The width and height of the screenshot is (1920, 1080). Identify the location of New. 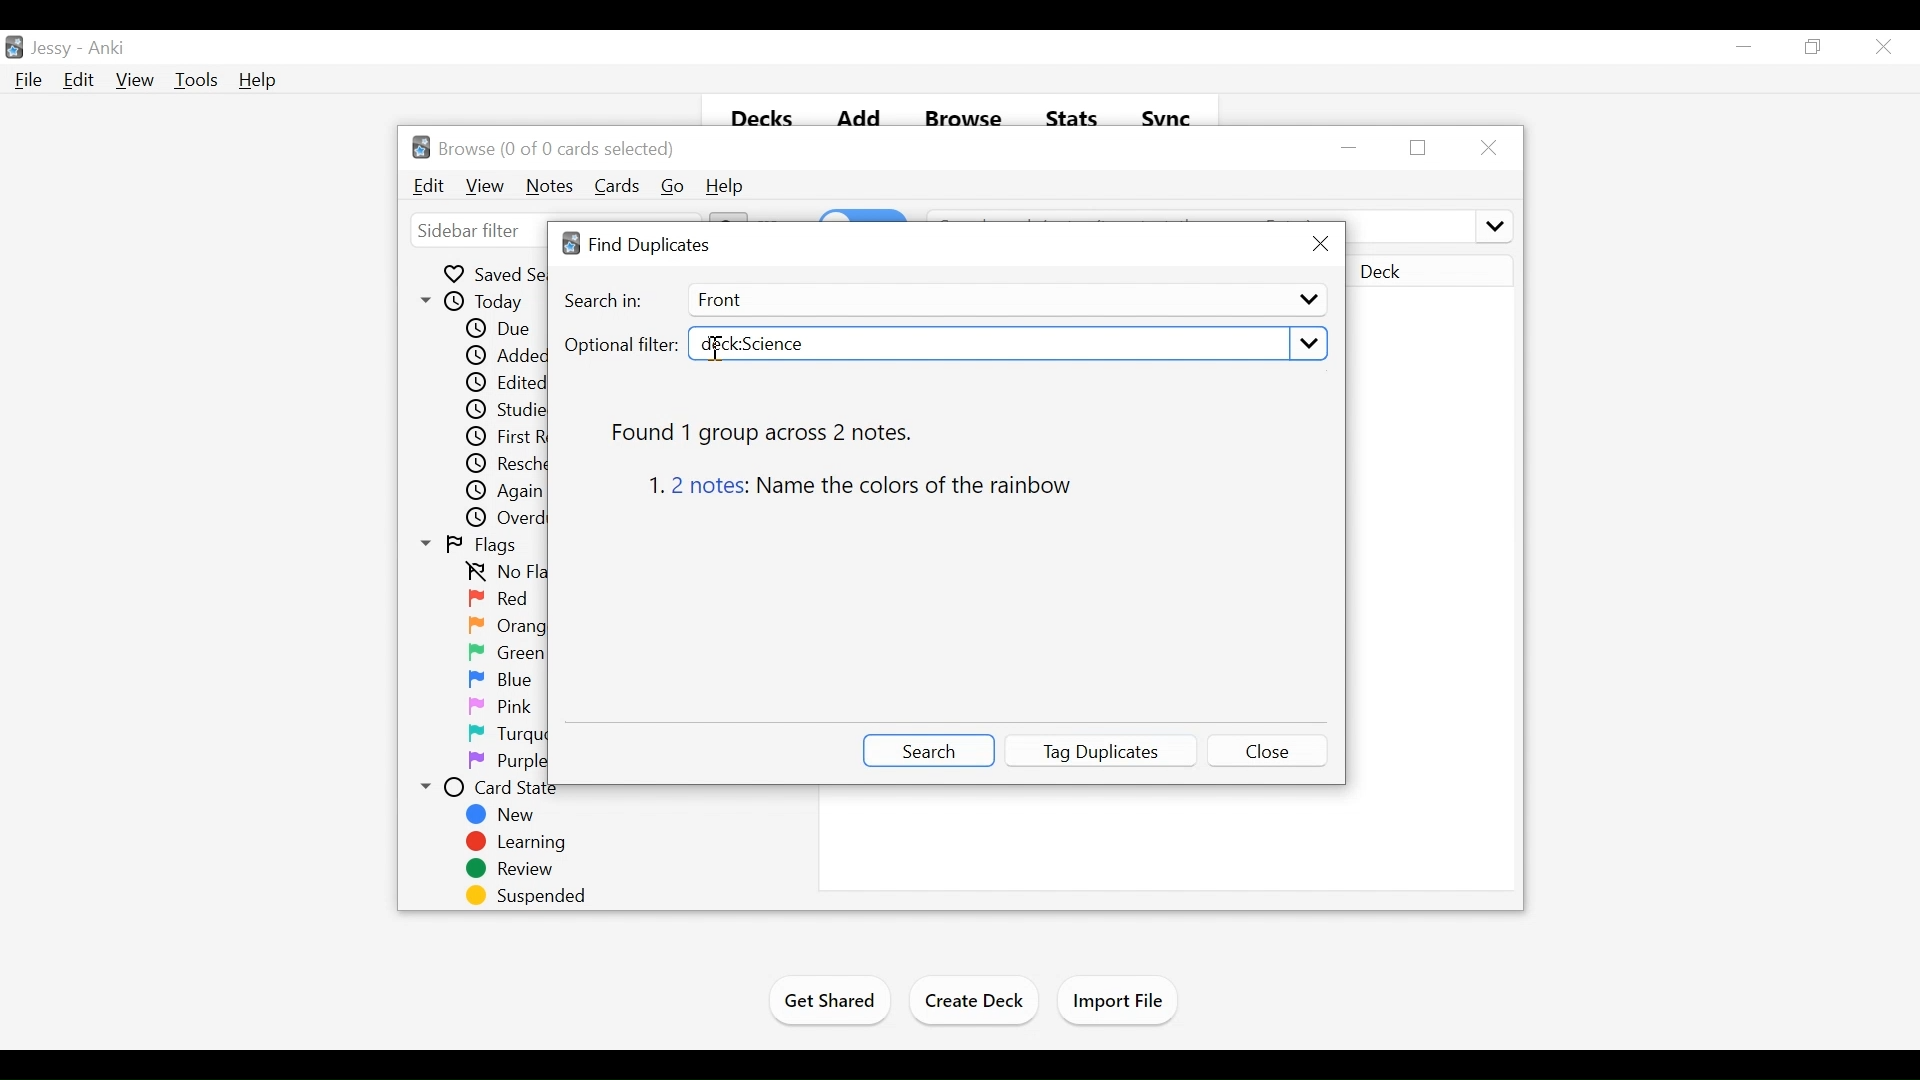
(507, 815).